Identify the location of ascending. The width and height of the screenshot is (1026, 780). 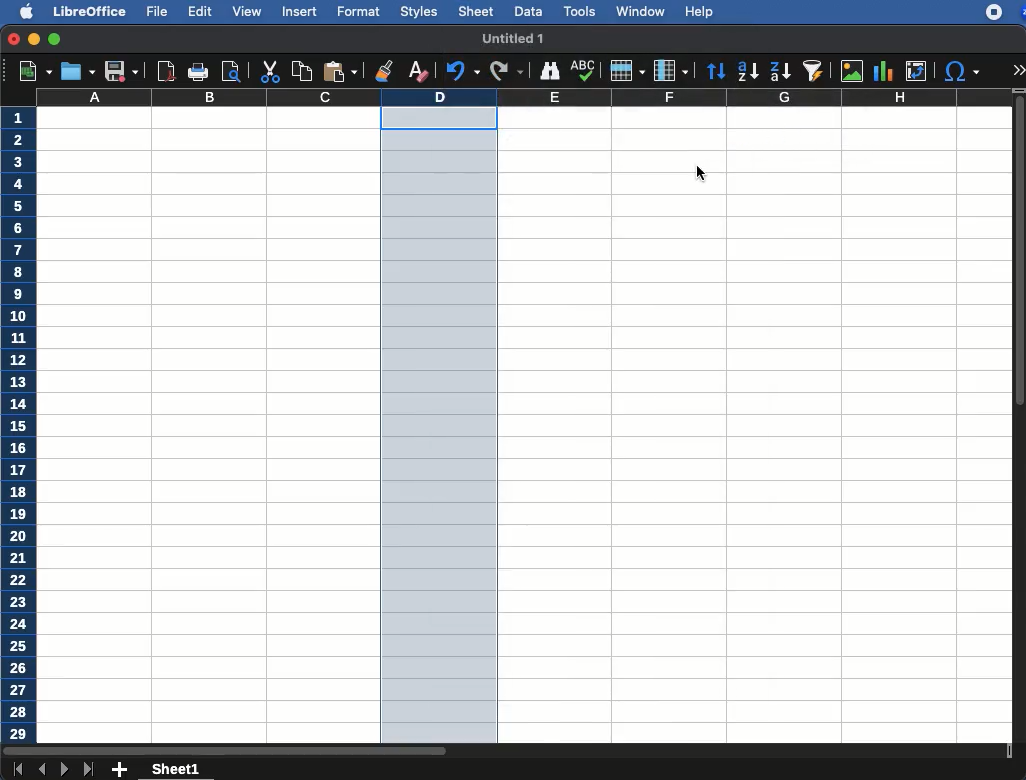
(744, 72).